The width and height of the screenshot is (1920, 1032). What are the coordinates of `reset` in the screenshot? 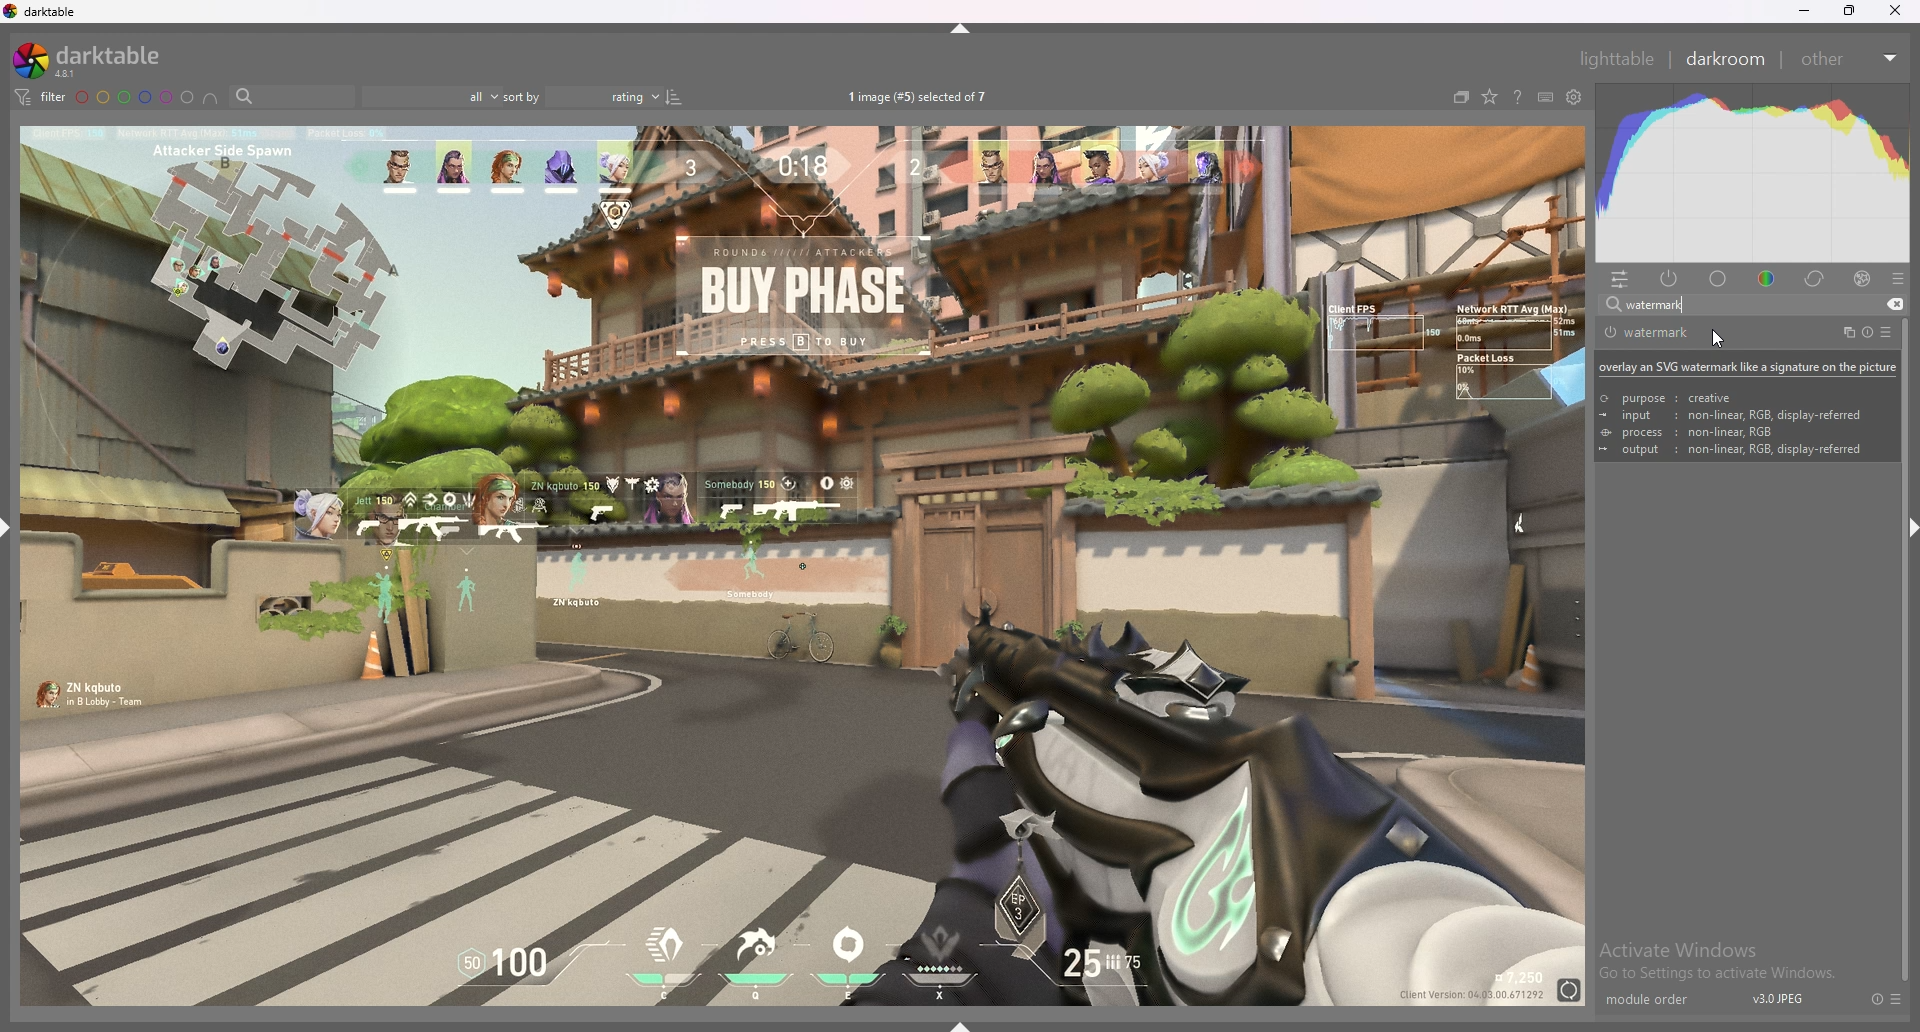 It's located at (1876, 999).